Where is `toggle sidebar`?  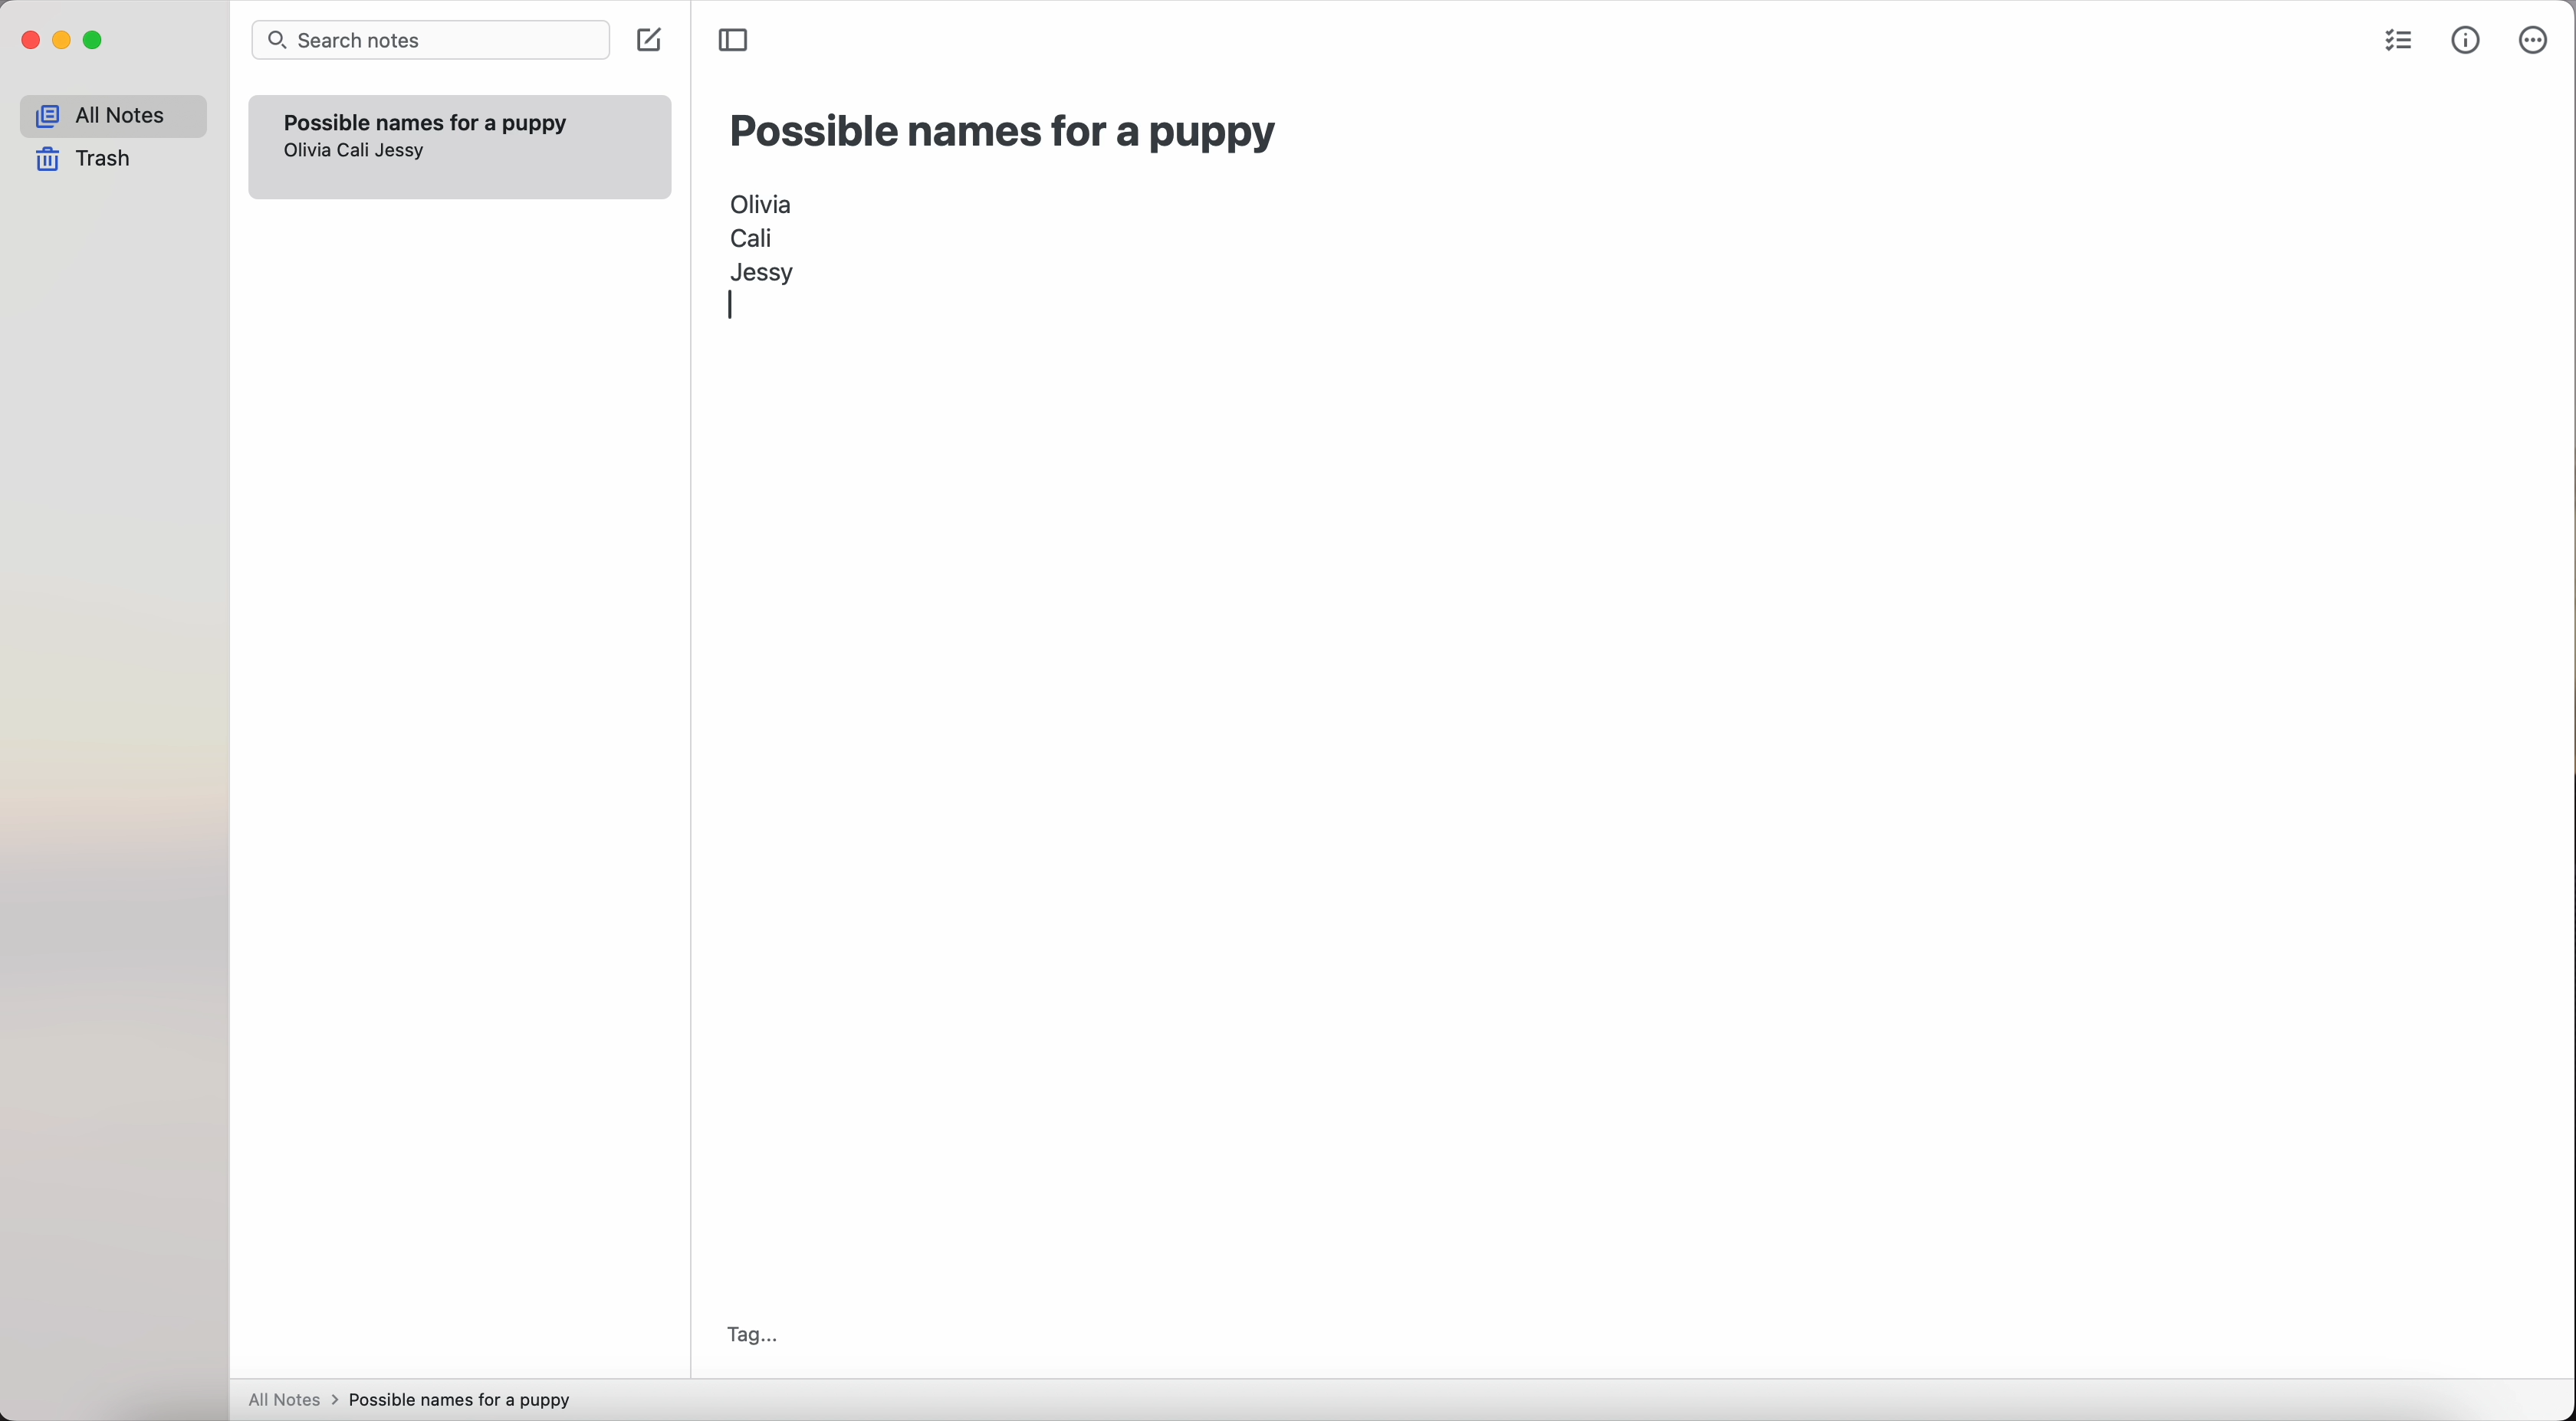
toggle sidebar is located at coordinates (736, 38).